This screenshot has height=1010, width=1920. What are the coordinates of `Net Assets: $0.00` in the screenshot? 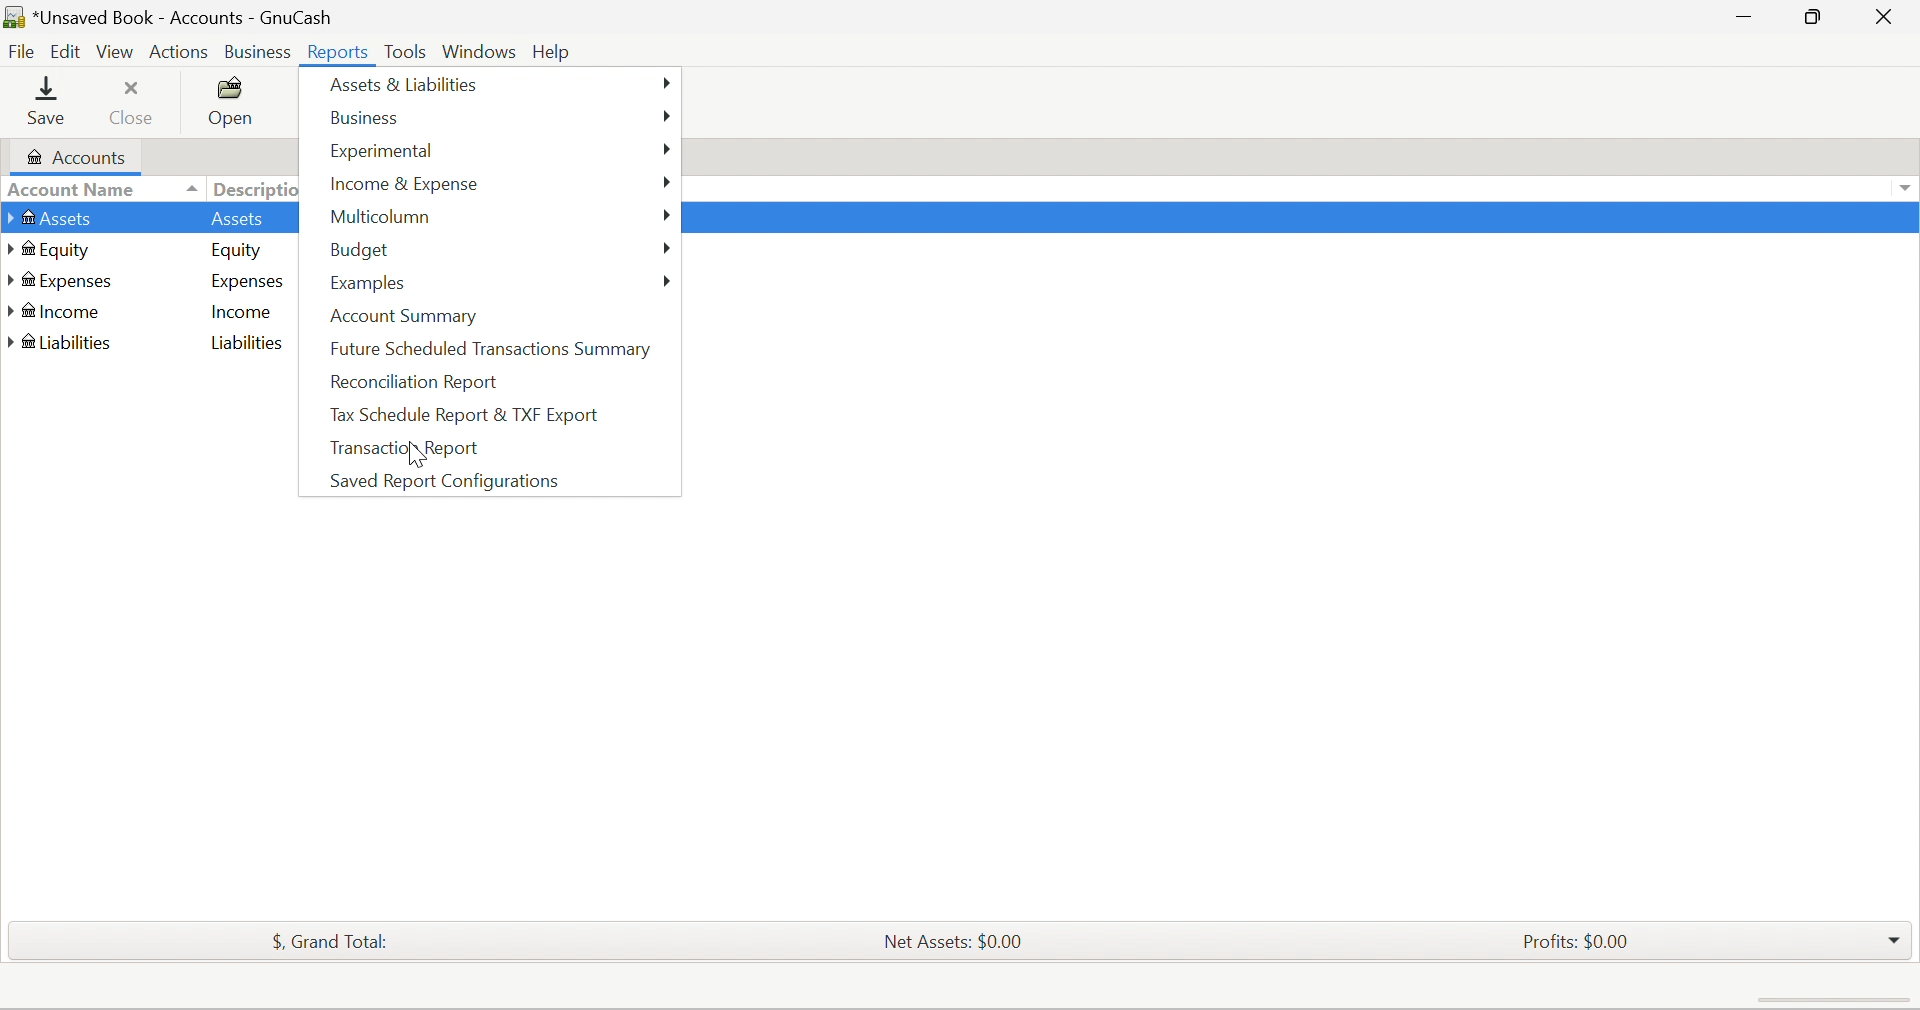 It's located at (947, 942).